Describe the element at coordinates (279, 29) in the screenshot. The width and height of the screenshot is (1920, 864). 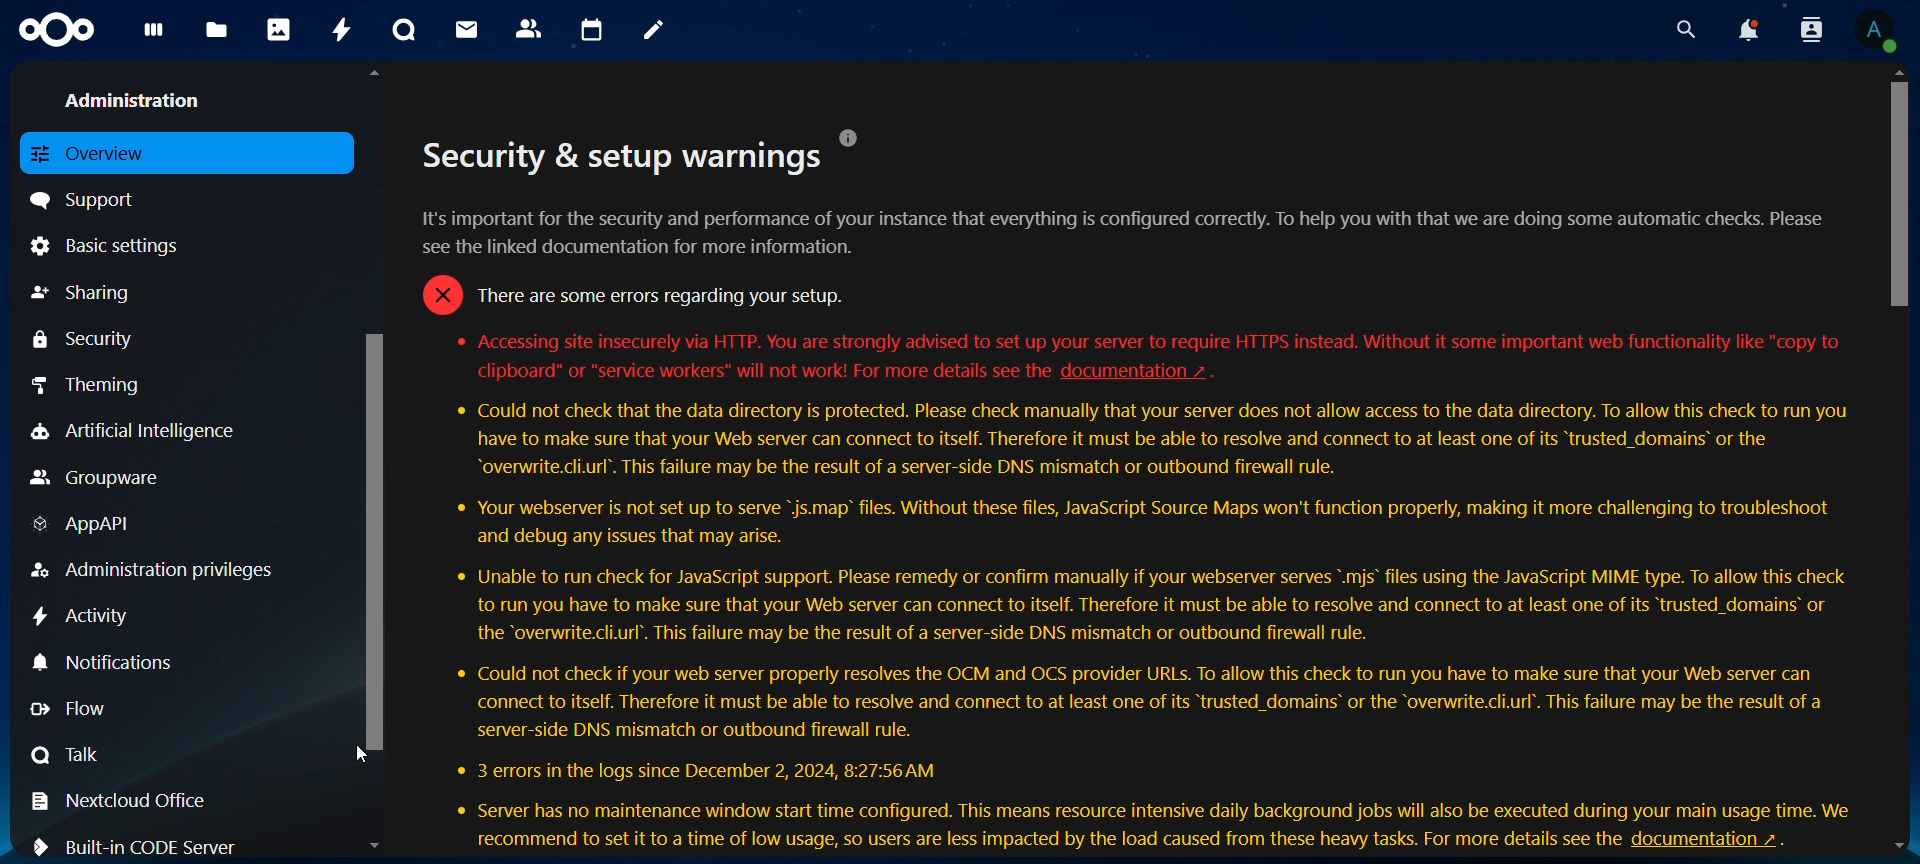
I see `photos` at that location.